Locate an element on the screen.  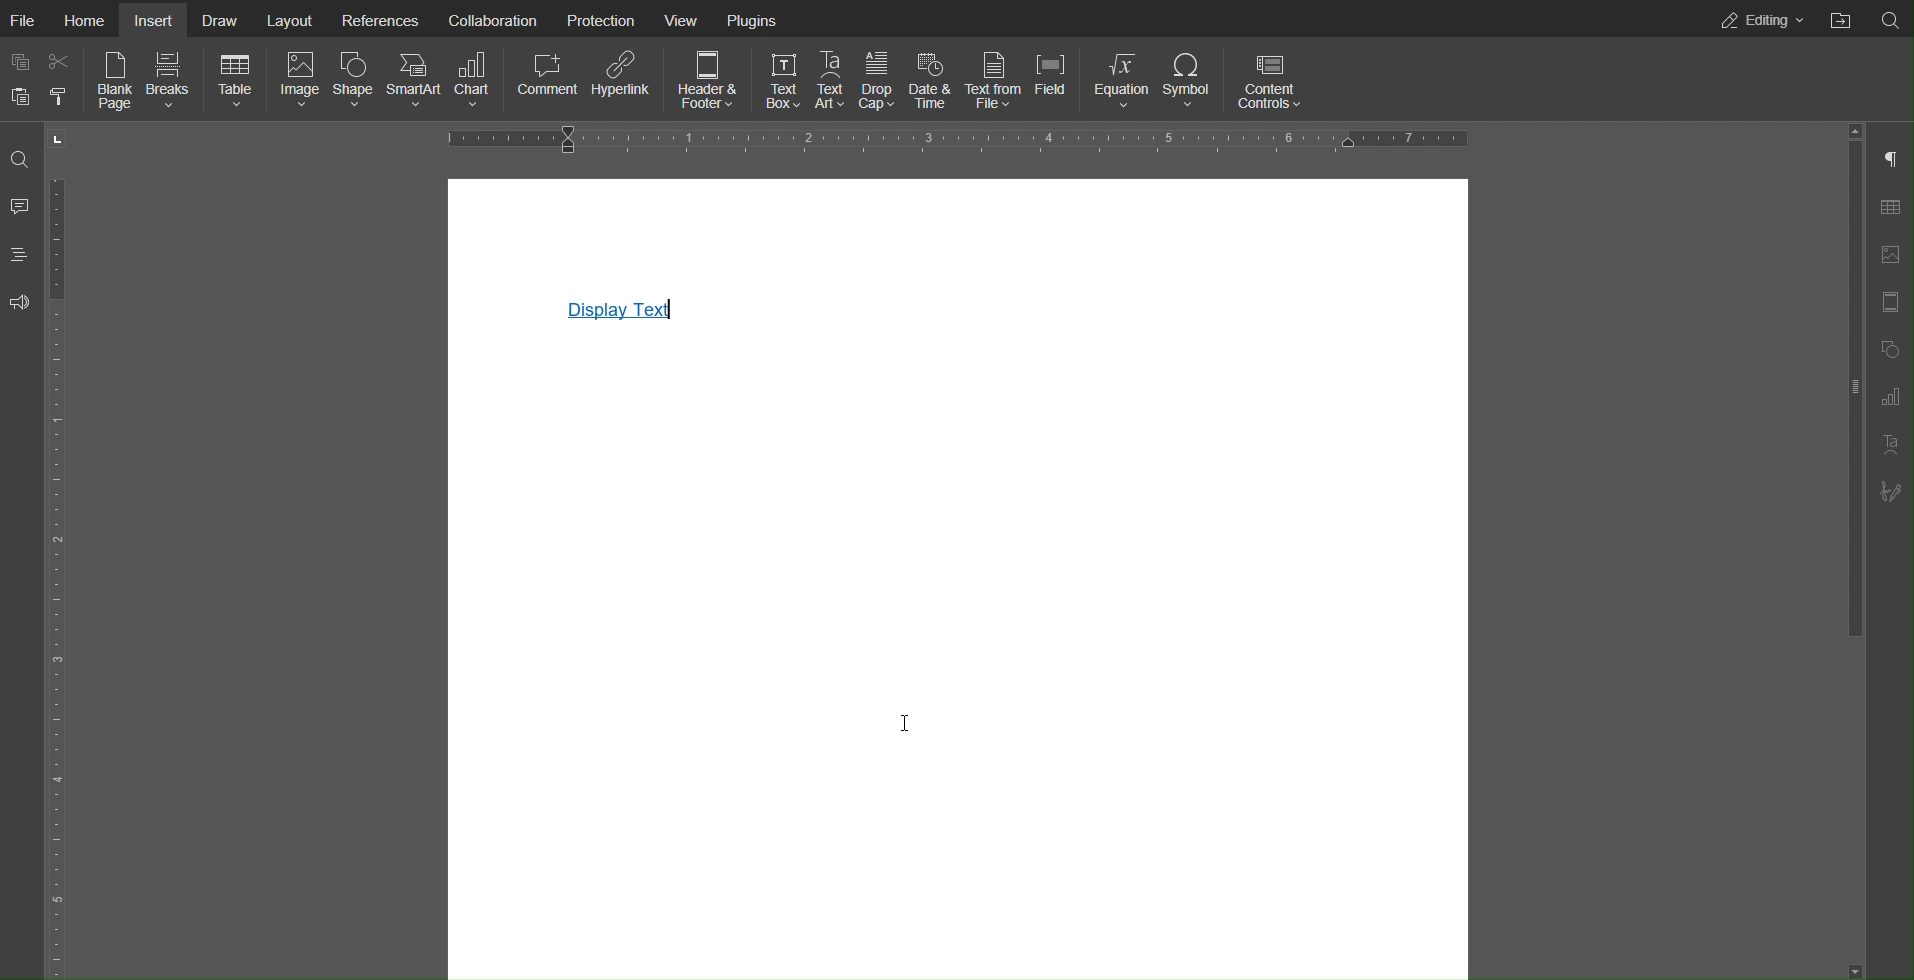
Copy Paste Options is located at coordinates (38, 80).